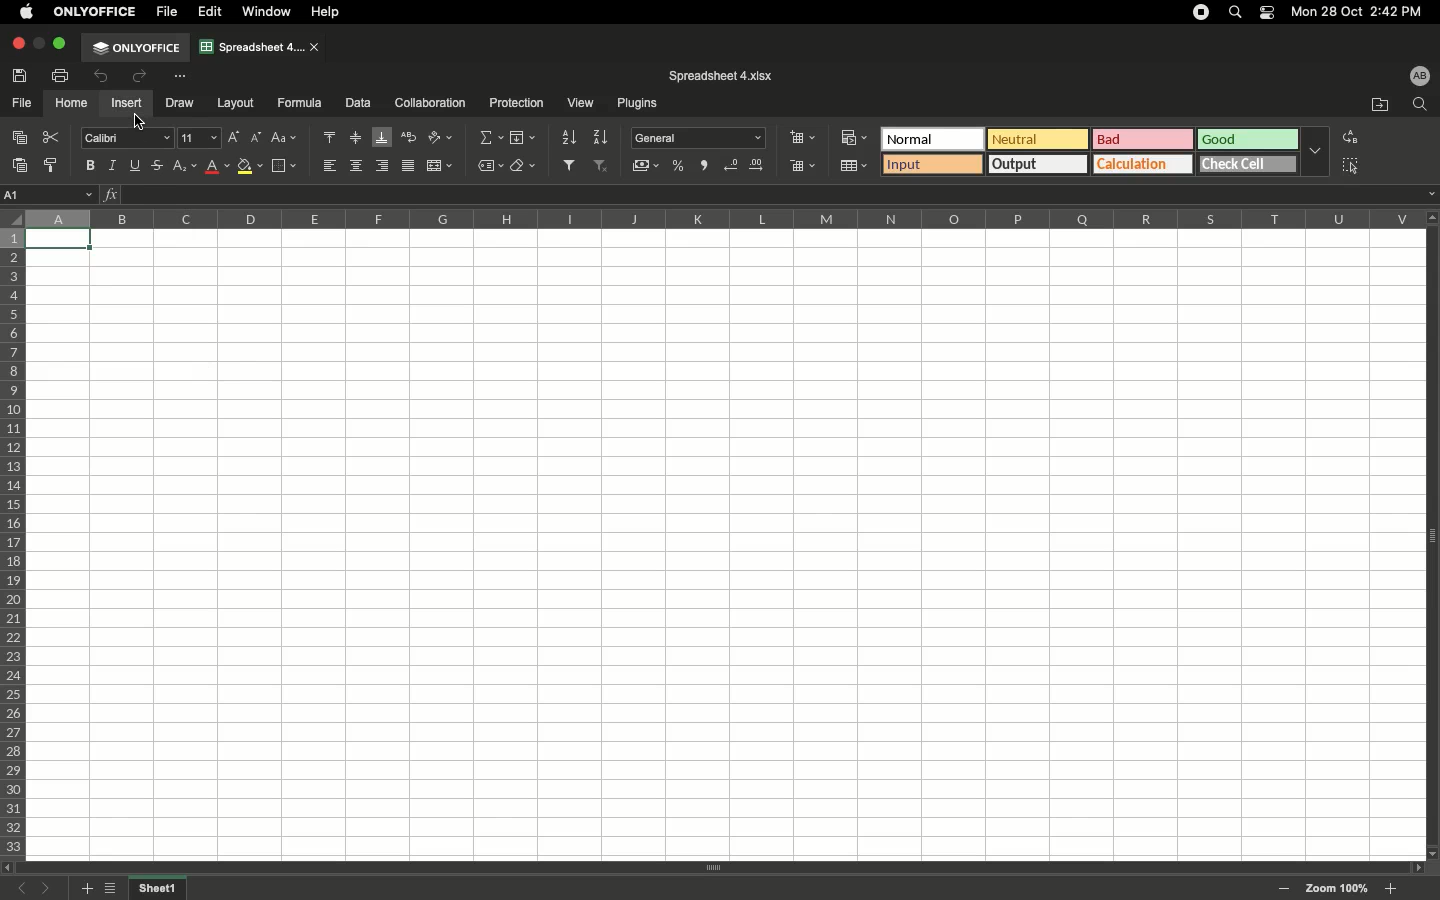 The image size is (1440, 900). What do you see at coordinates (358, 102) in the screenshot?
I see `Data` at bounding box center [358, 102].